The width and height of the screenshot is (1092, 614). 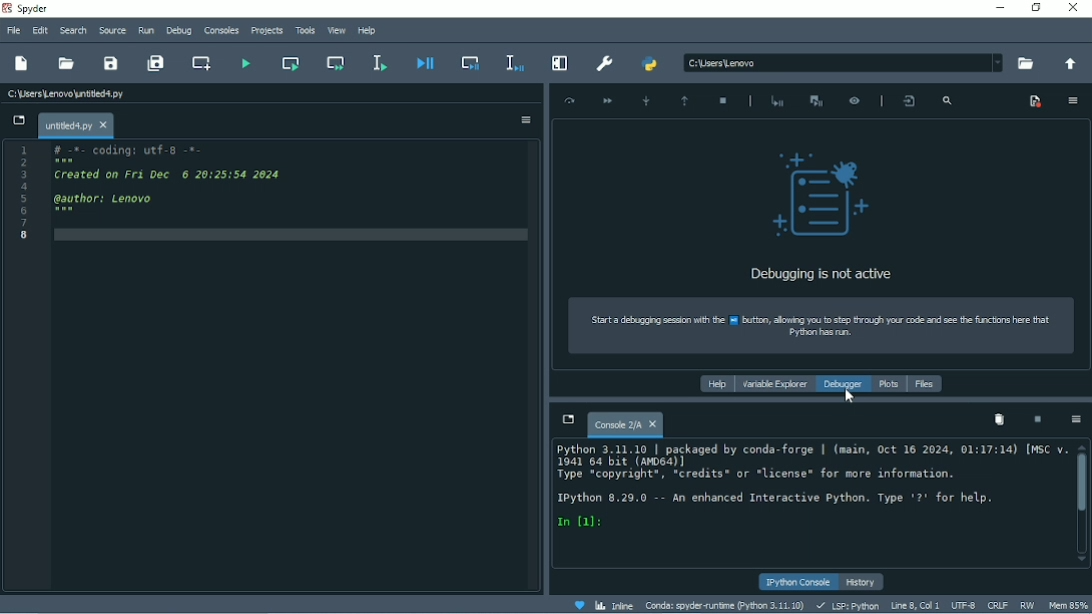 What do you see at coordinates (248, 64) in the screenshot?
I see `Run file` at bounding box center [248, 64].